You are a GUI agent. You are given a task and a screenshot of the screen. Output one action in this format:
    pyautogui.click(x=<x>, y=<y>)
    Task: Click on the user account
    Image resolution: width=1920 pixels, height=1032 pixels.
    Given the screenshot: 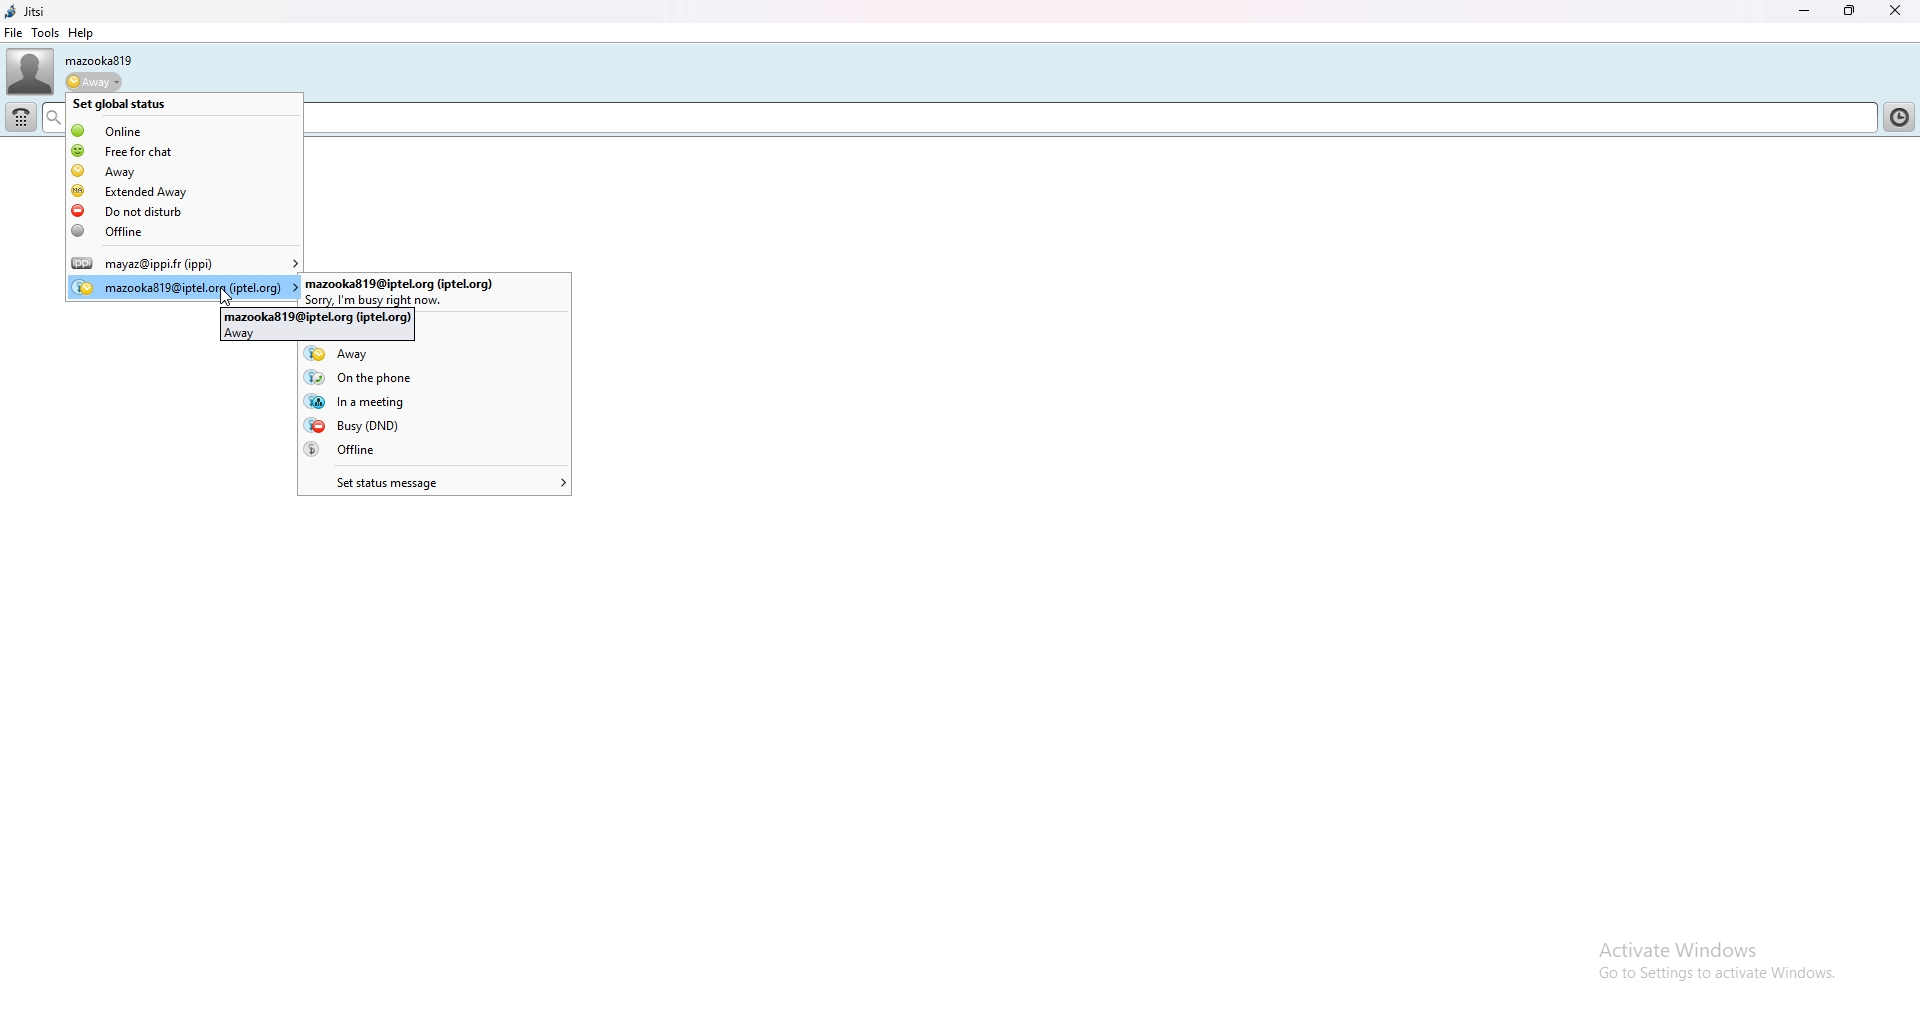 What is the action you would take?
    pyautogui.click(x=438, y=288)
    